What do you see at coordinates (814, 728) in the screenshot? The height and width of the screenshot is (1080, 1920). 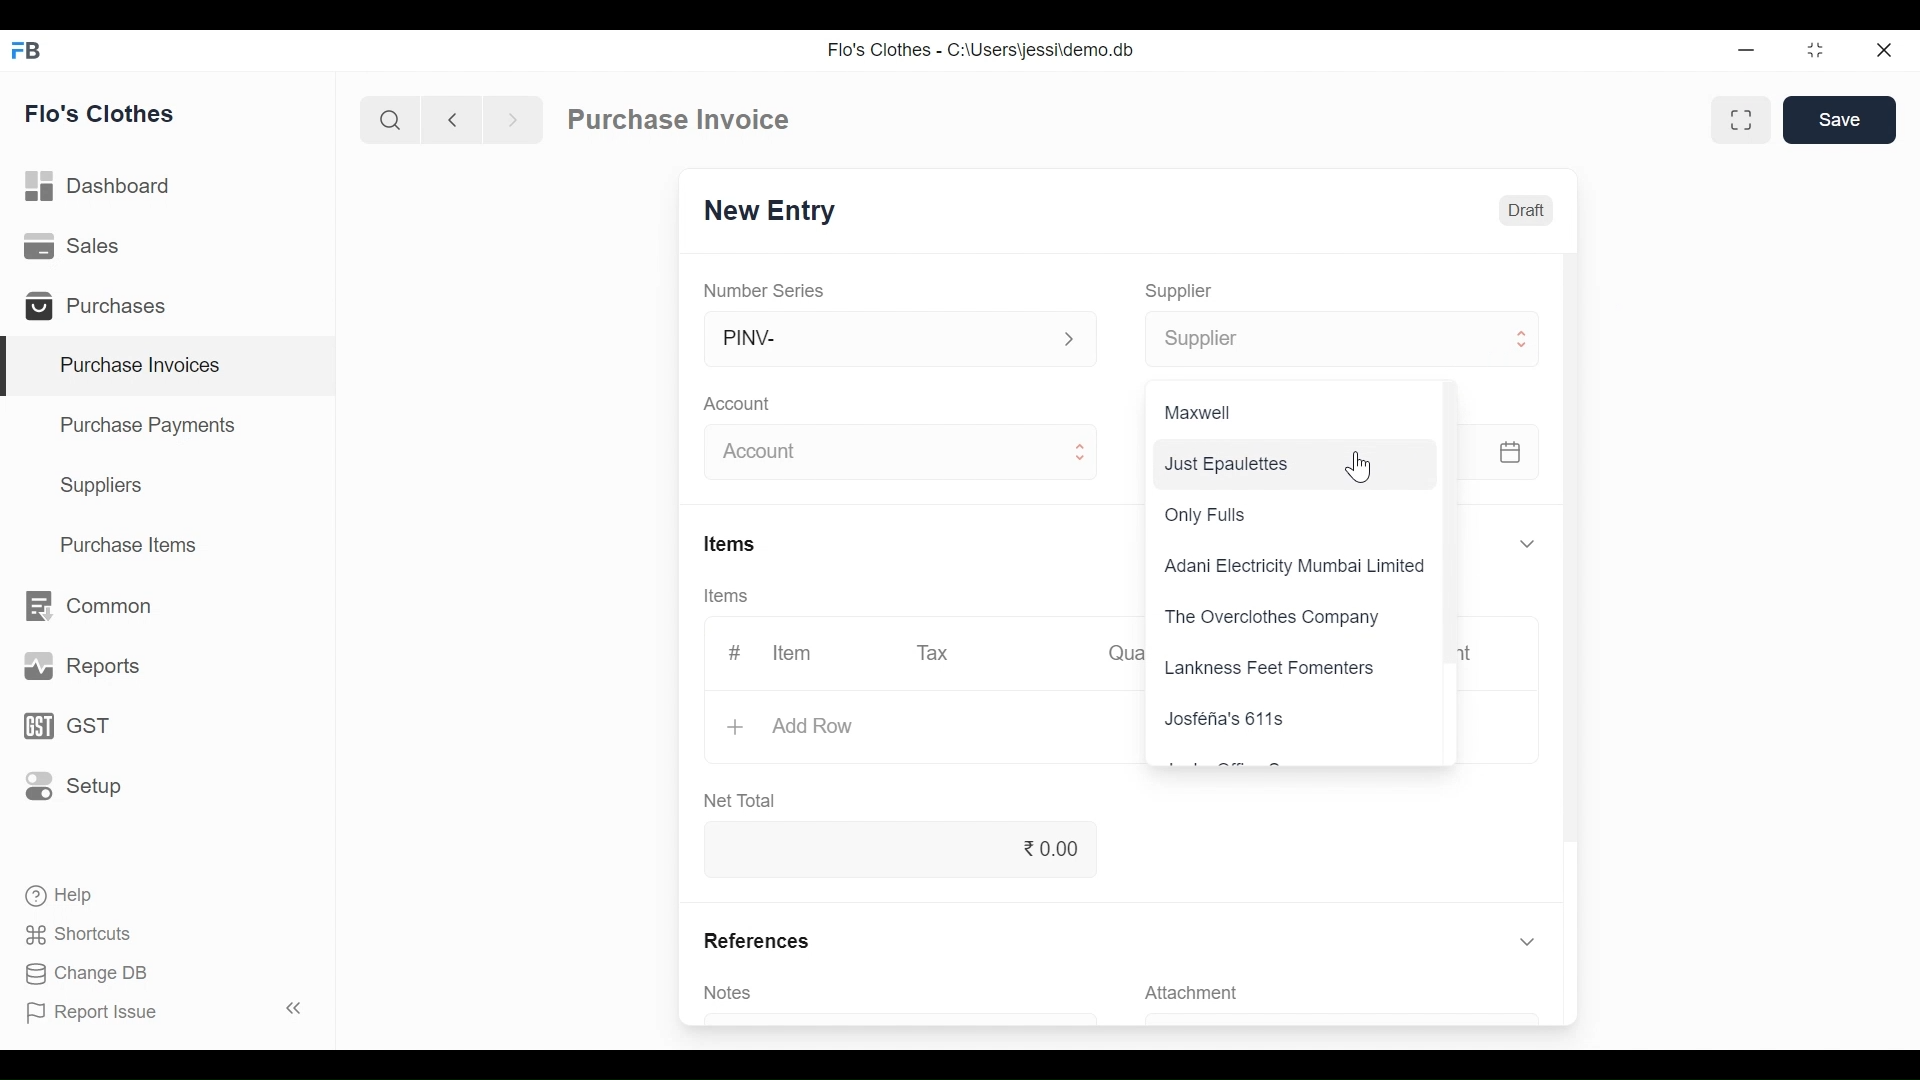 I see `Add Row` at bounding box center [814, 728].